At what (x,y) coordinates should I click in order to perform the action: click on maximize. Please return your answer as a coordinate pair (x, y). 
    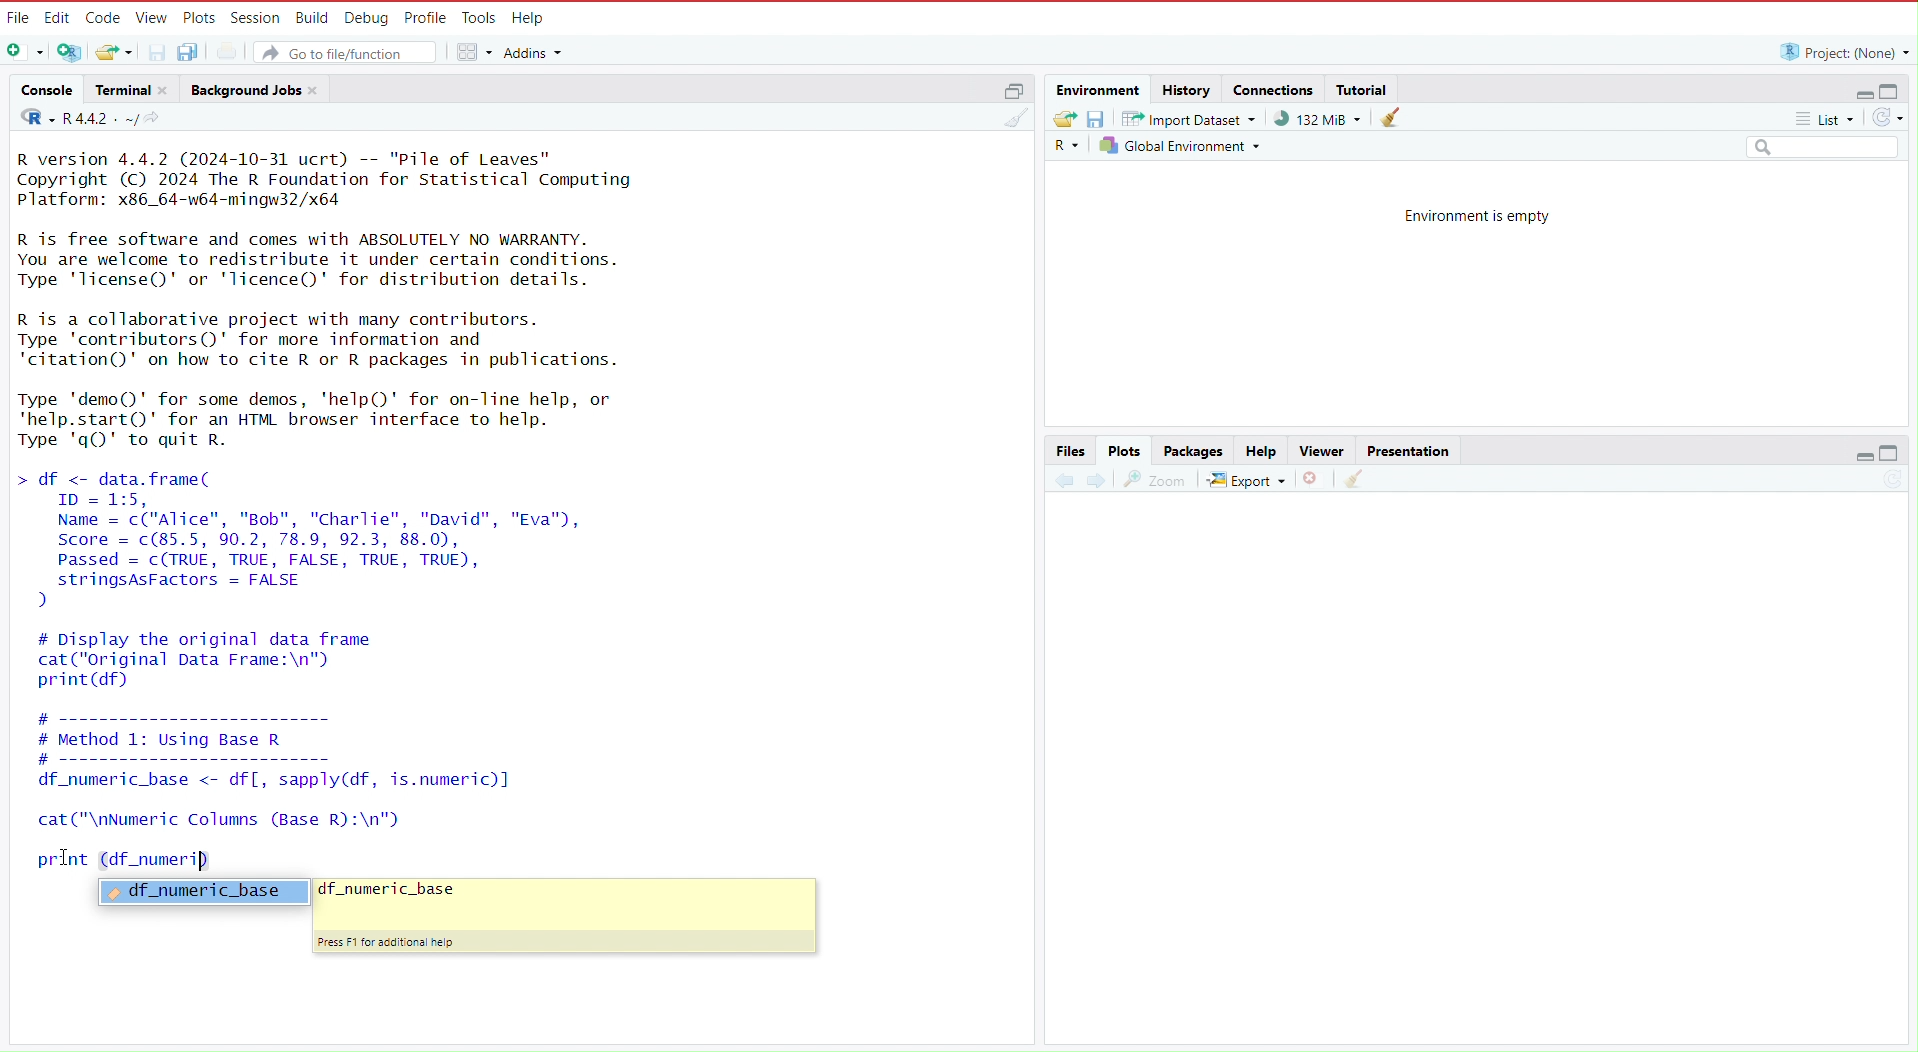
    Looking at the image, I should click on (1900, 453).